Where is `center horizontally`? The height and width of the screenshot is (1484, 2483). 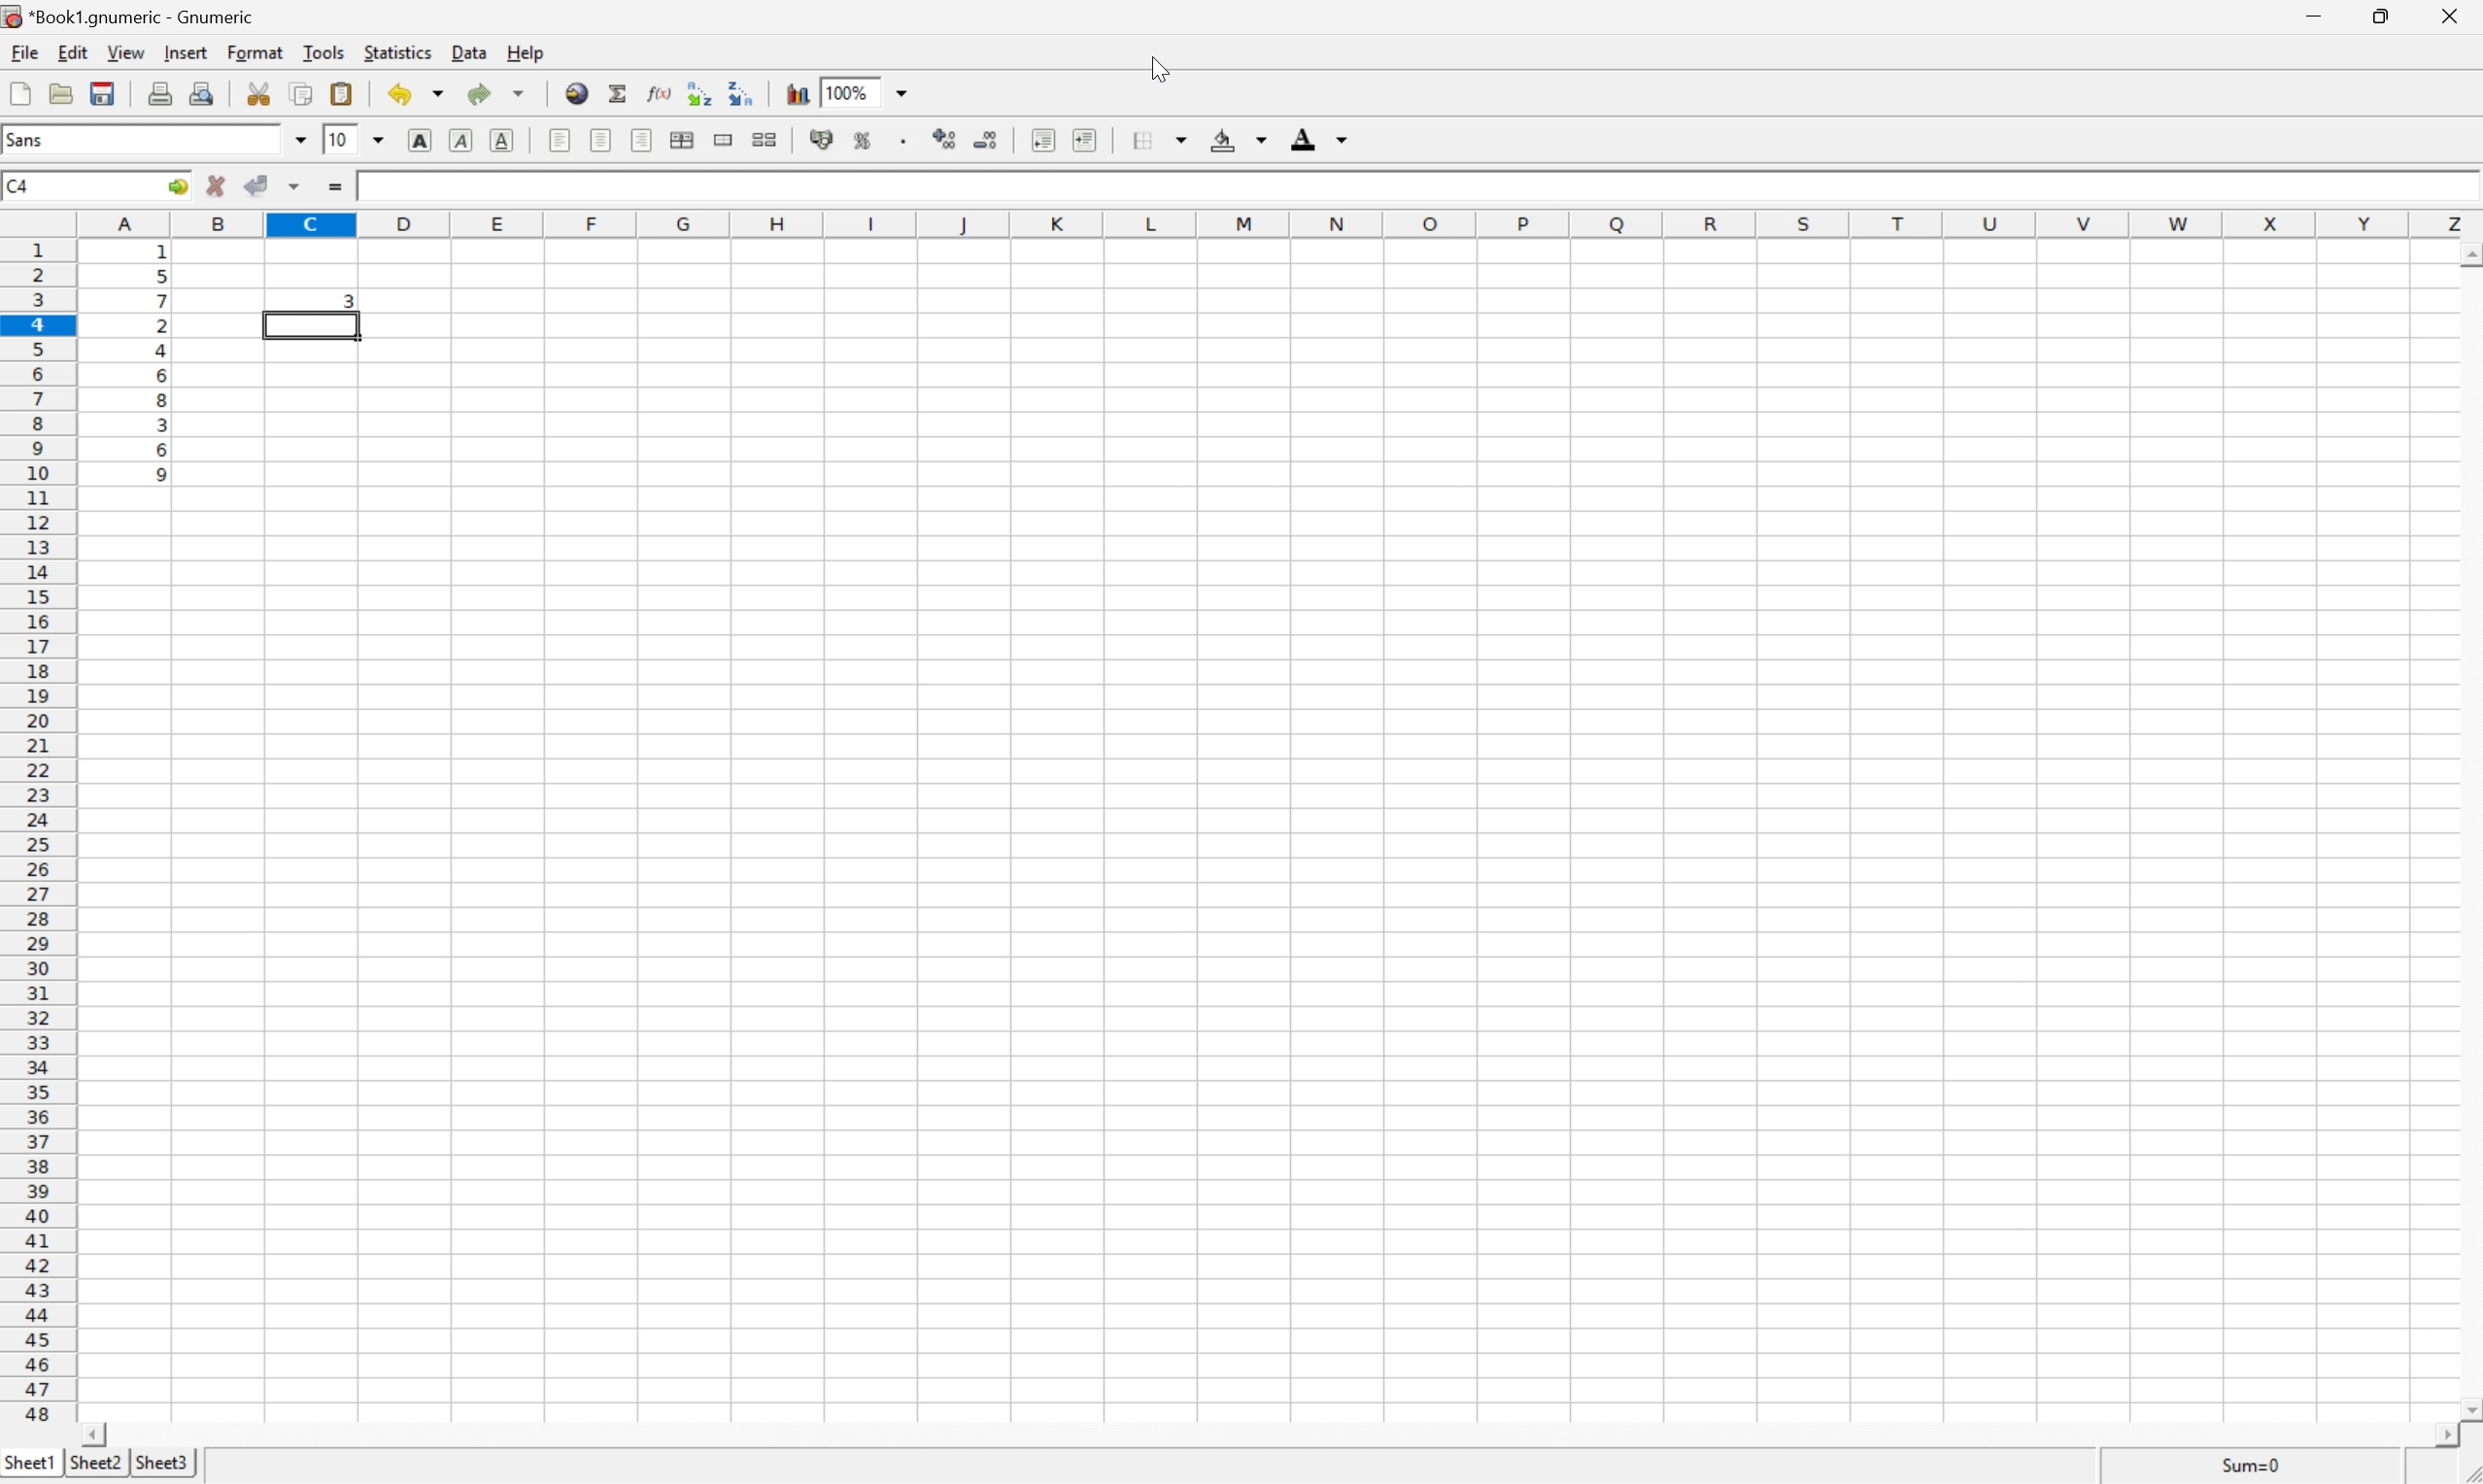
center horizontally is located at coordinates (685, 140).